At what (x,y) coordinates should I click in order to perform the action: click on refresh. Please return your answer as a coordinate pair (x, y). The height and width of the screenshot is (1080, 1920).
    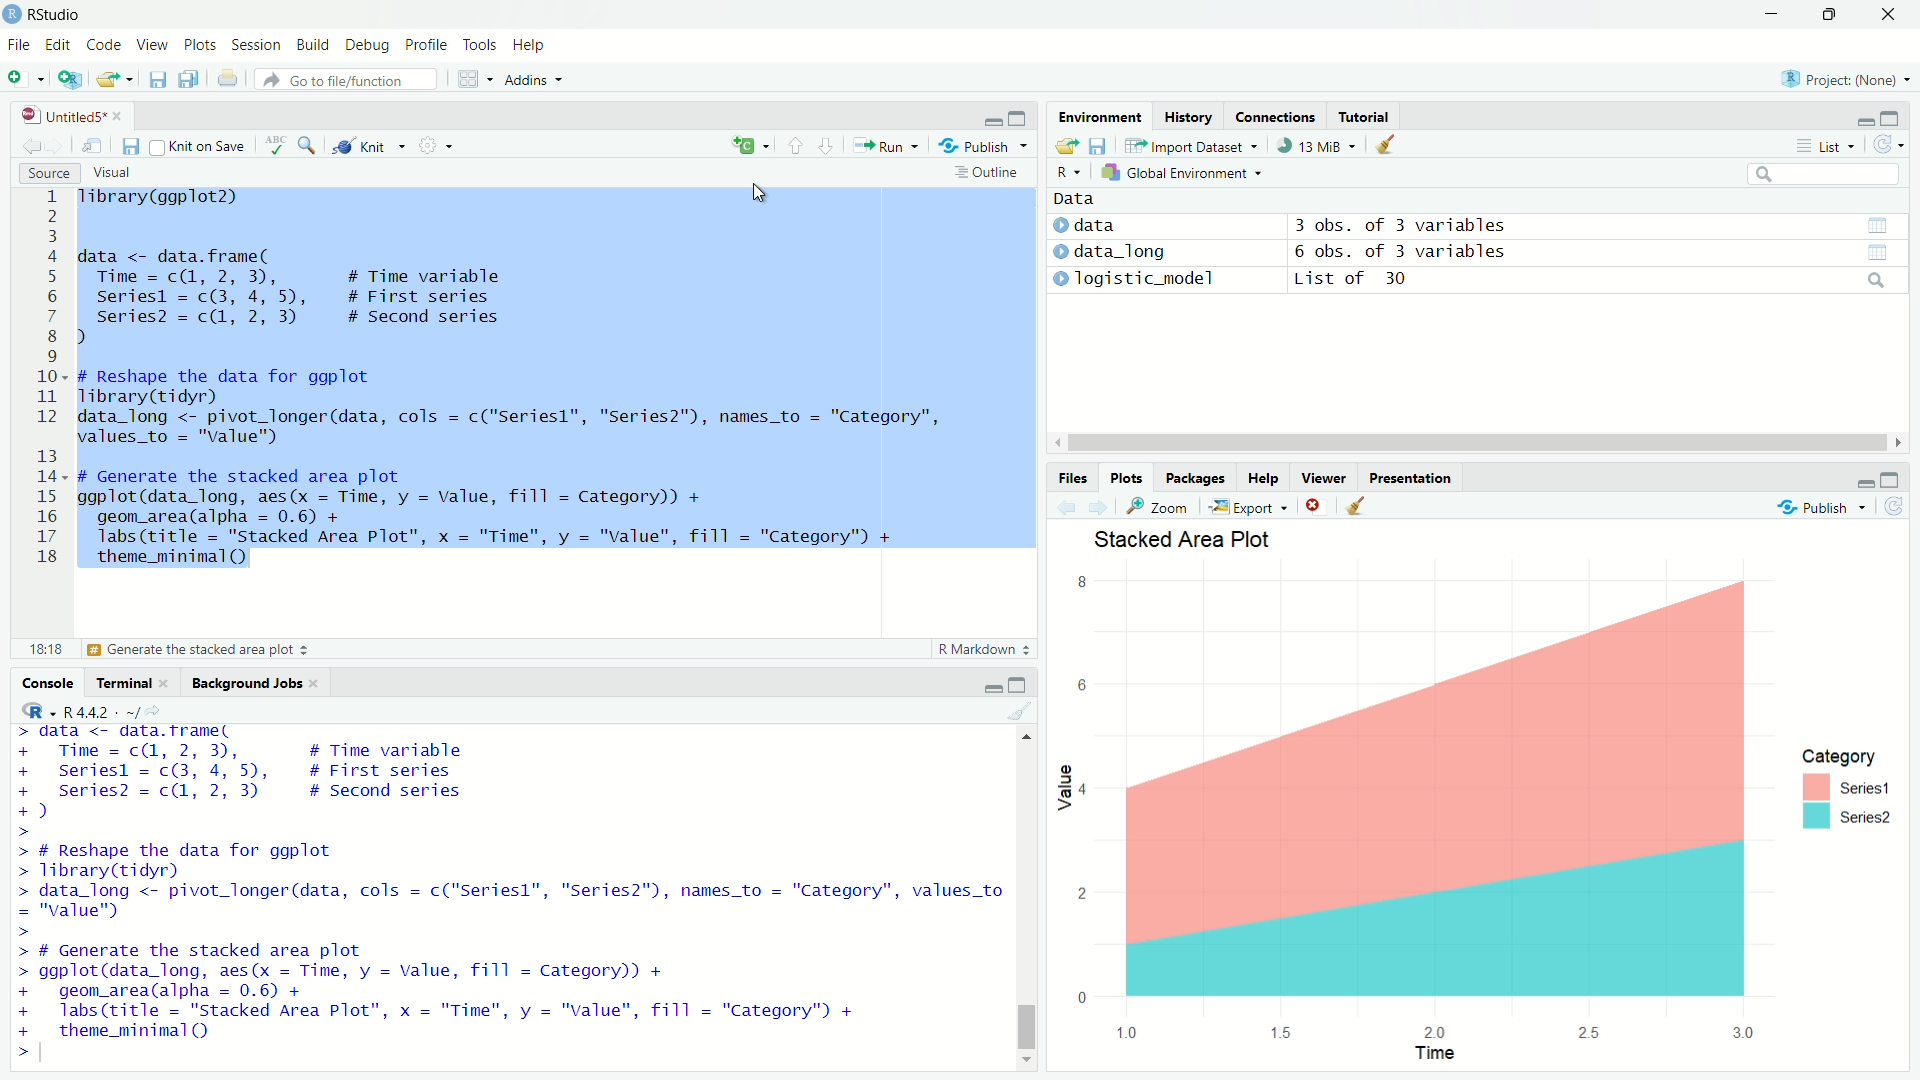
    Looking at the image, I should click on (1888, 508).